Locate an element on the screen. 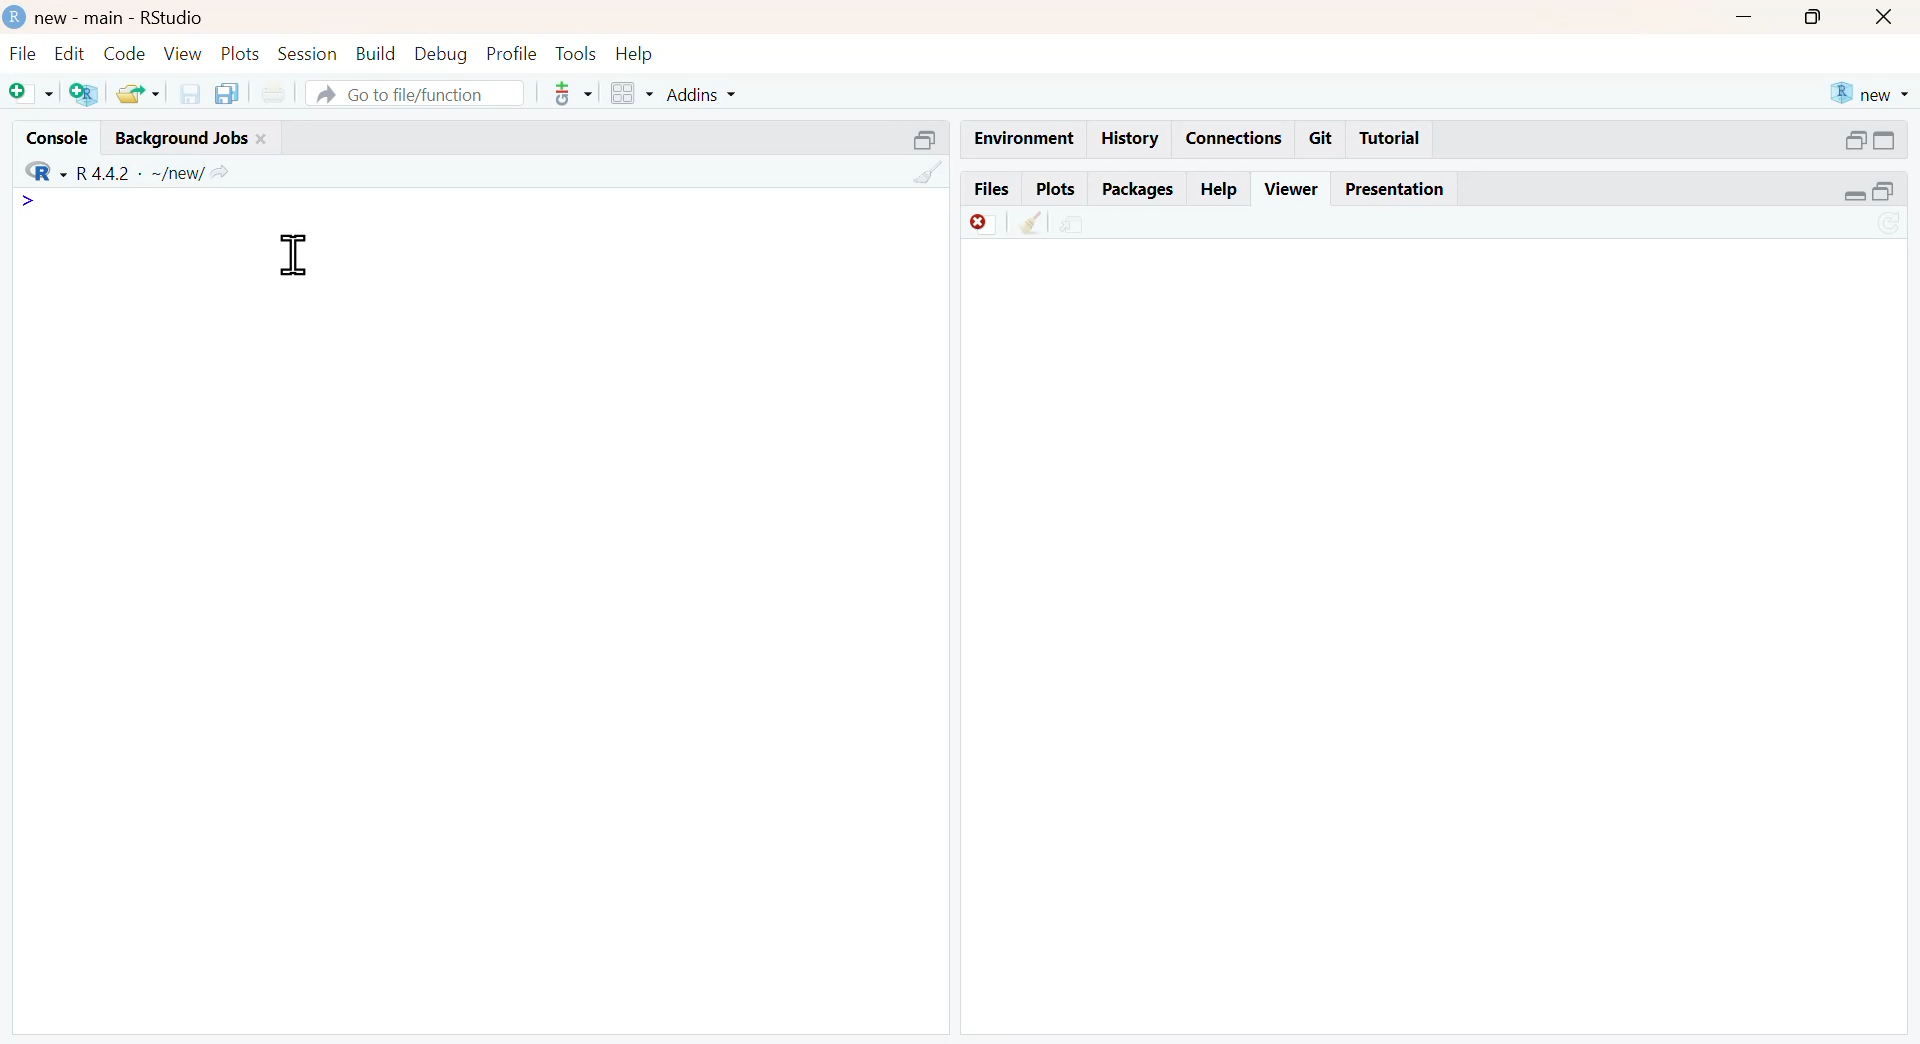 The height and width of the screenshot is (1044, 1920). copy is located at coordinates (227, 93).